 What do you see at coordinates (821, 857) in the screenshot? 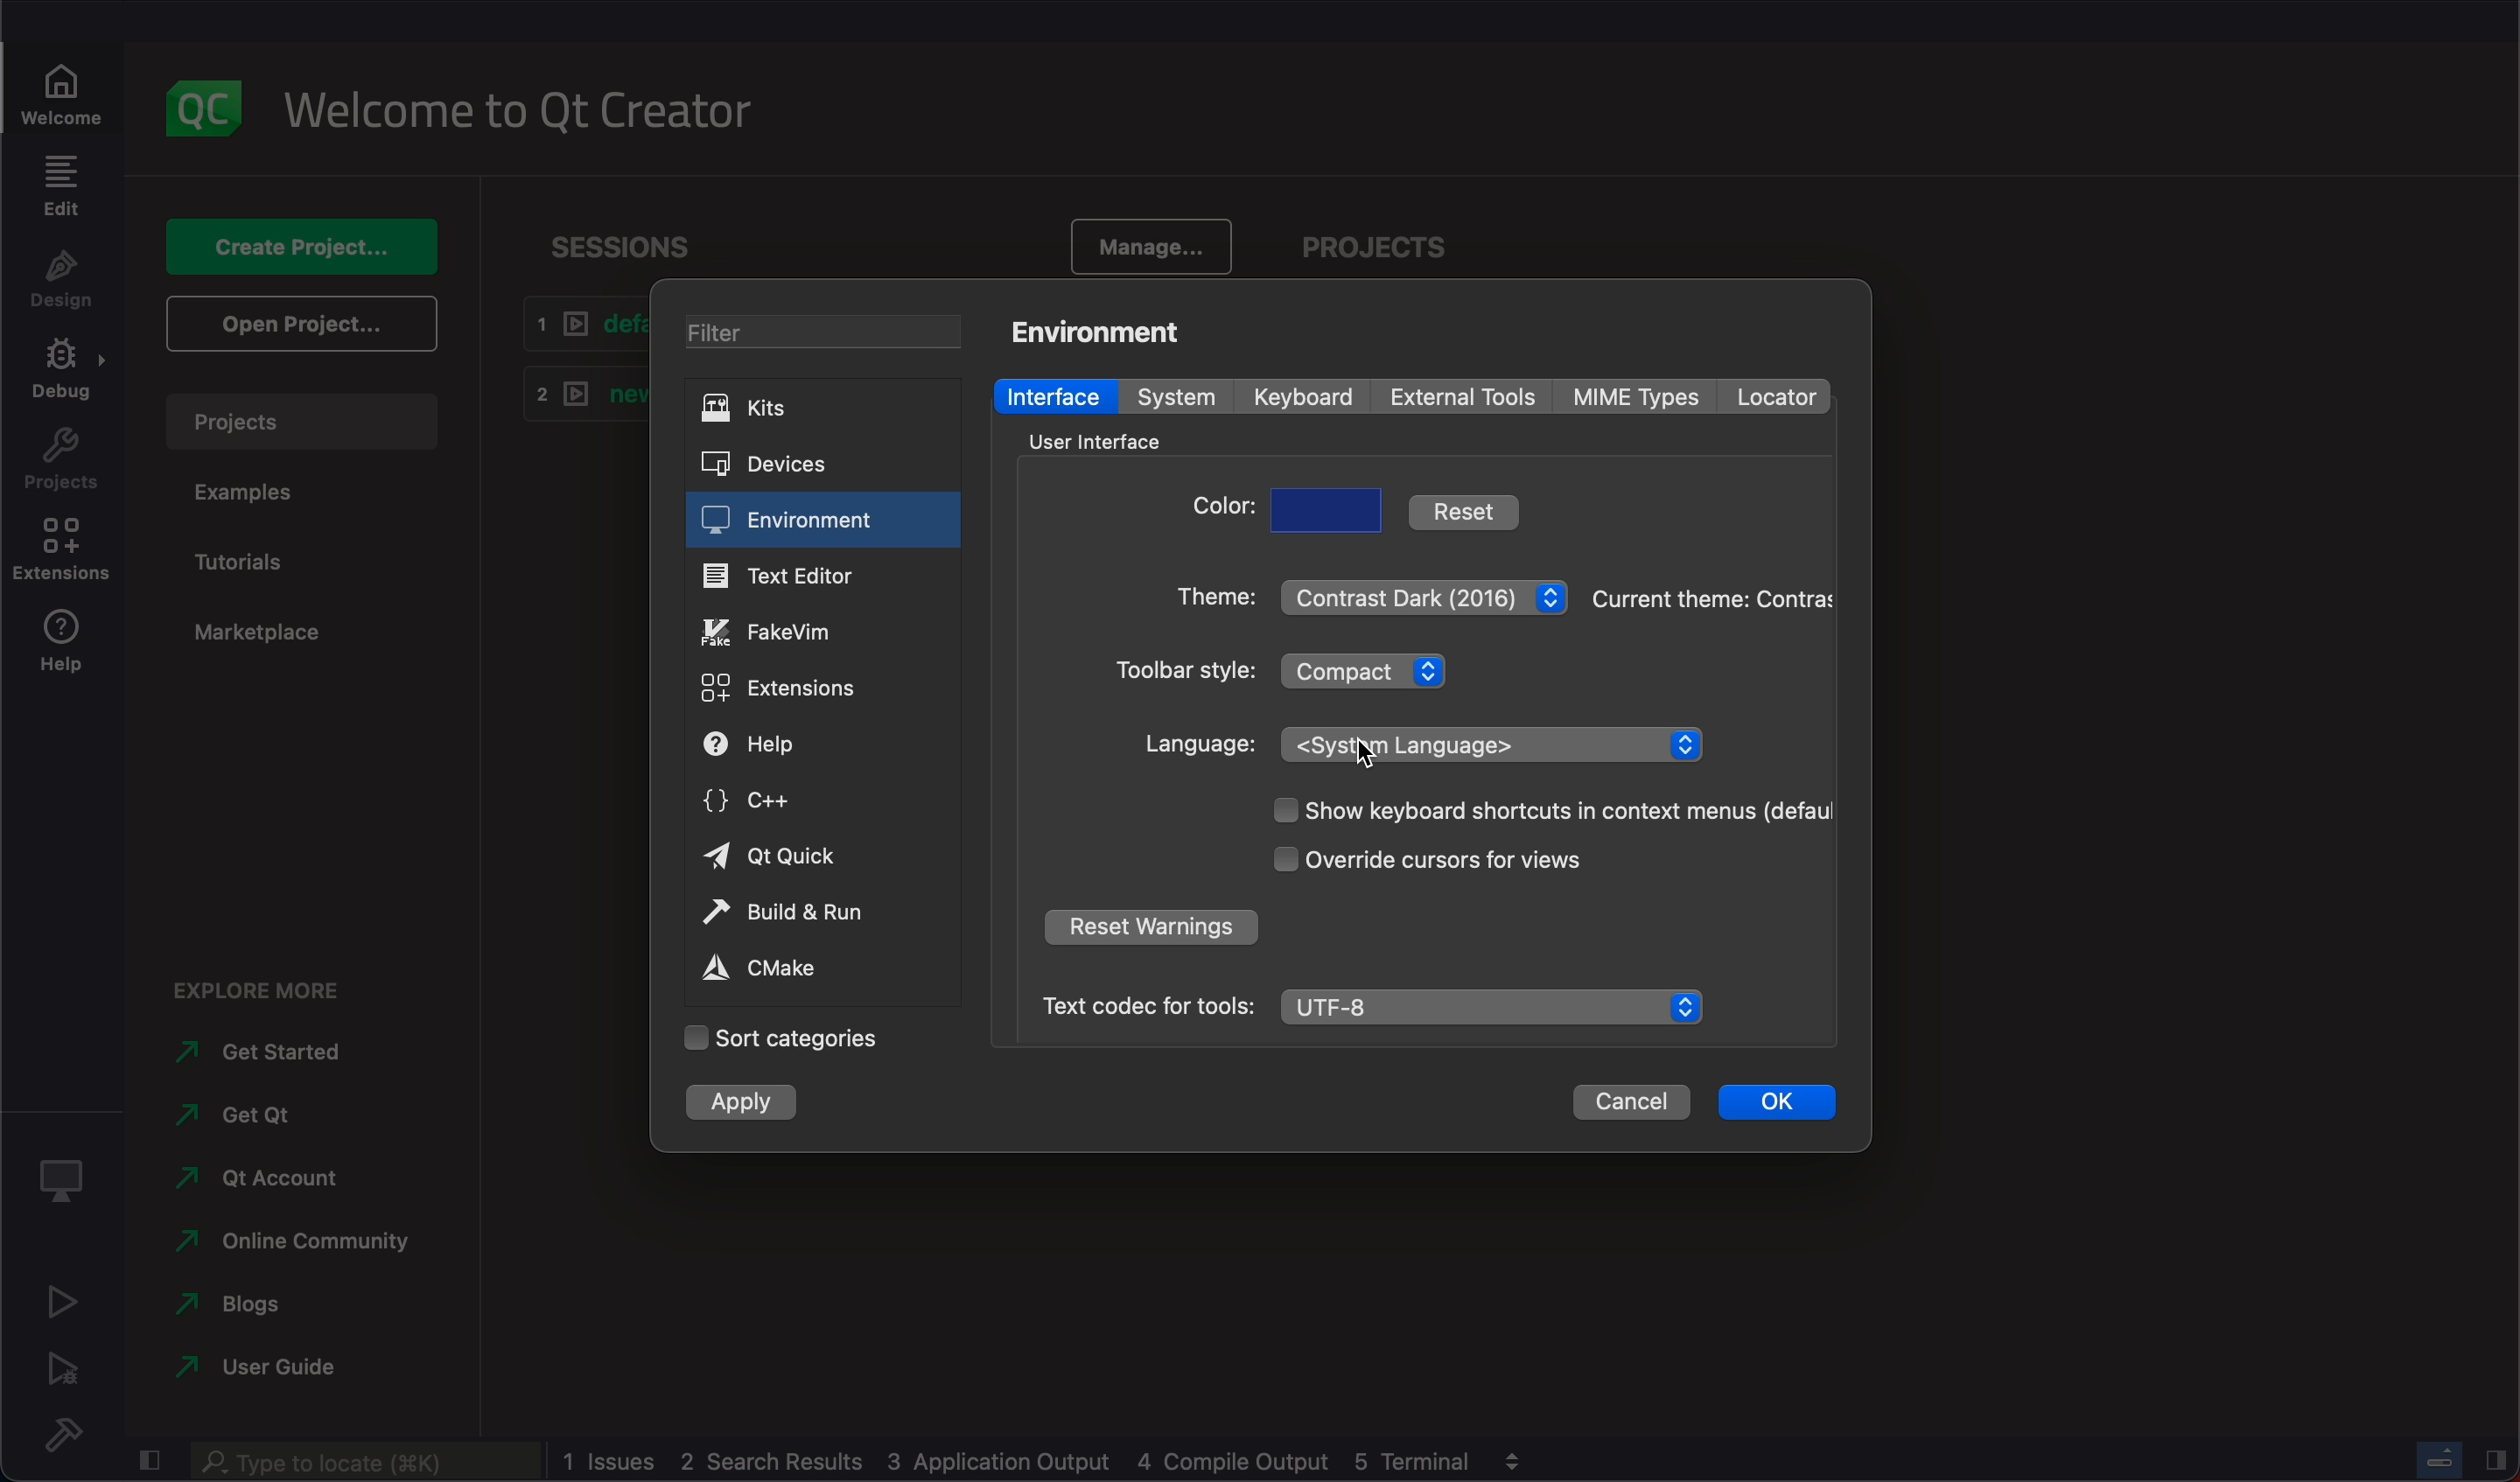
I see `qt quick` at bounding box center [821, 857].